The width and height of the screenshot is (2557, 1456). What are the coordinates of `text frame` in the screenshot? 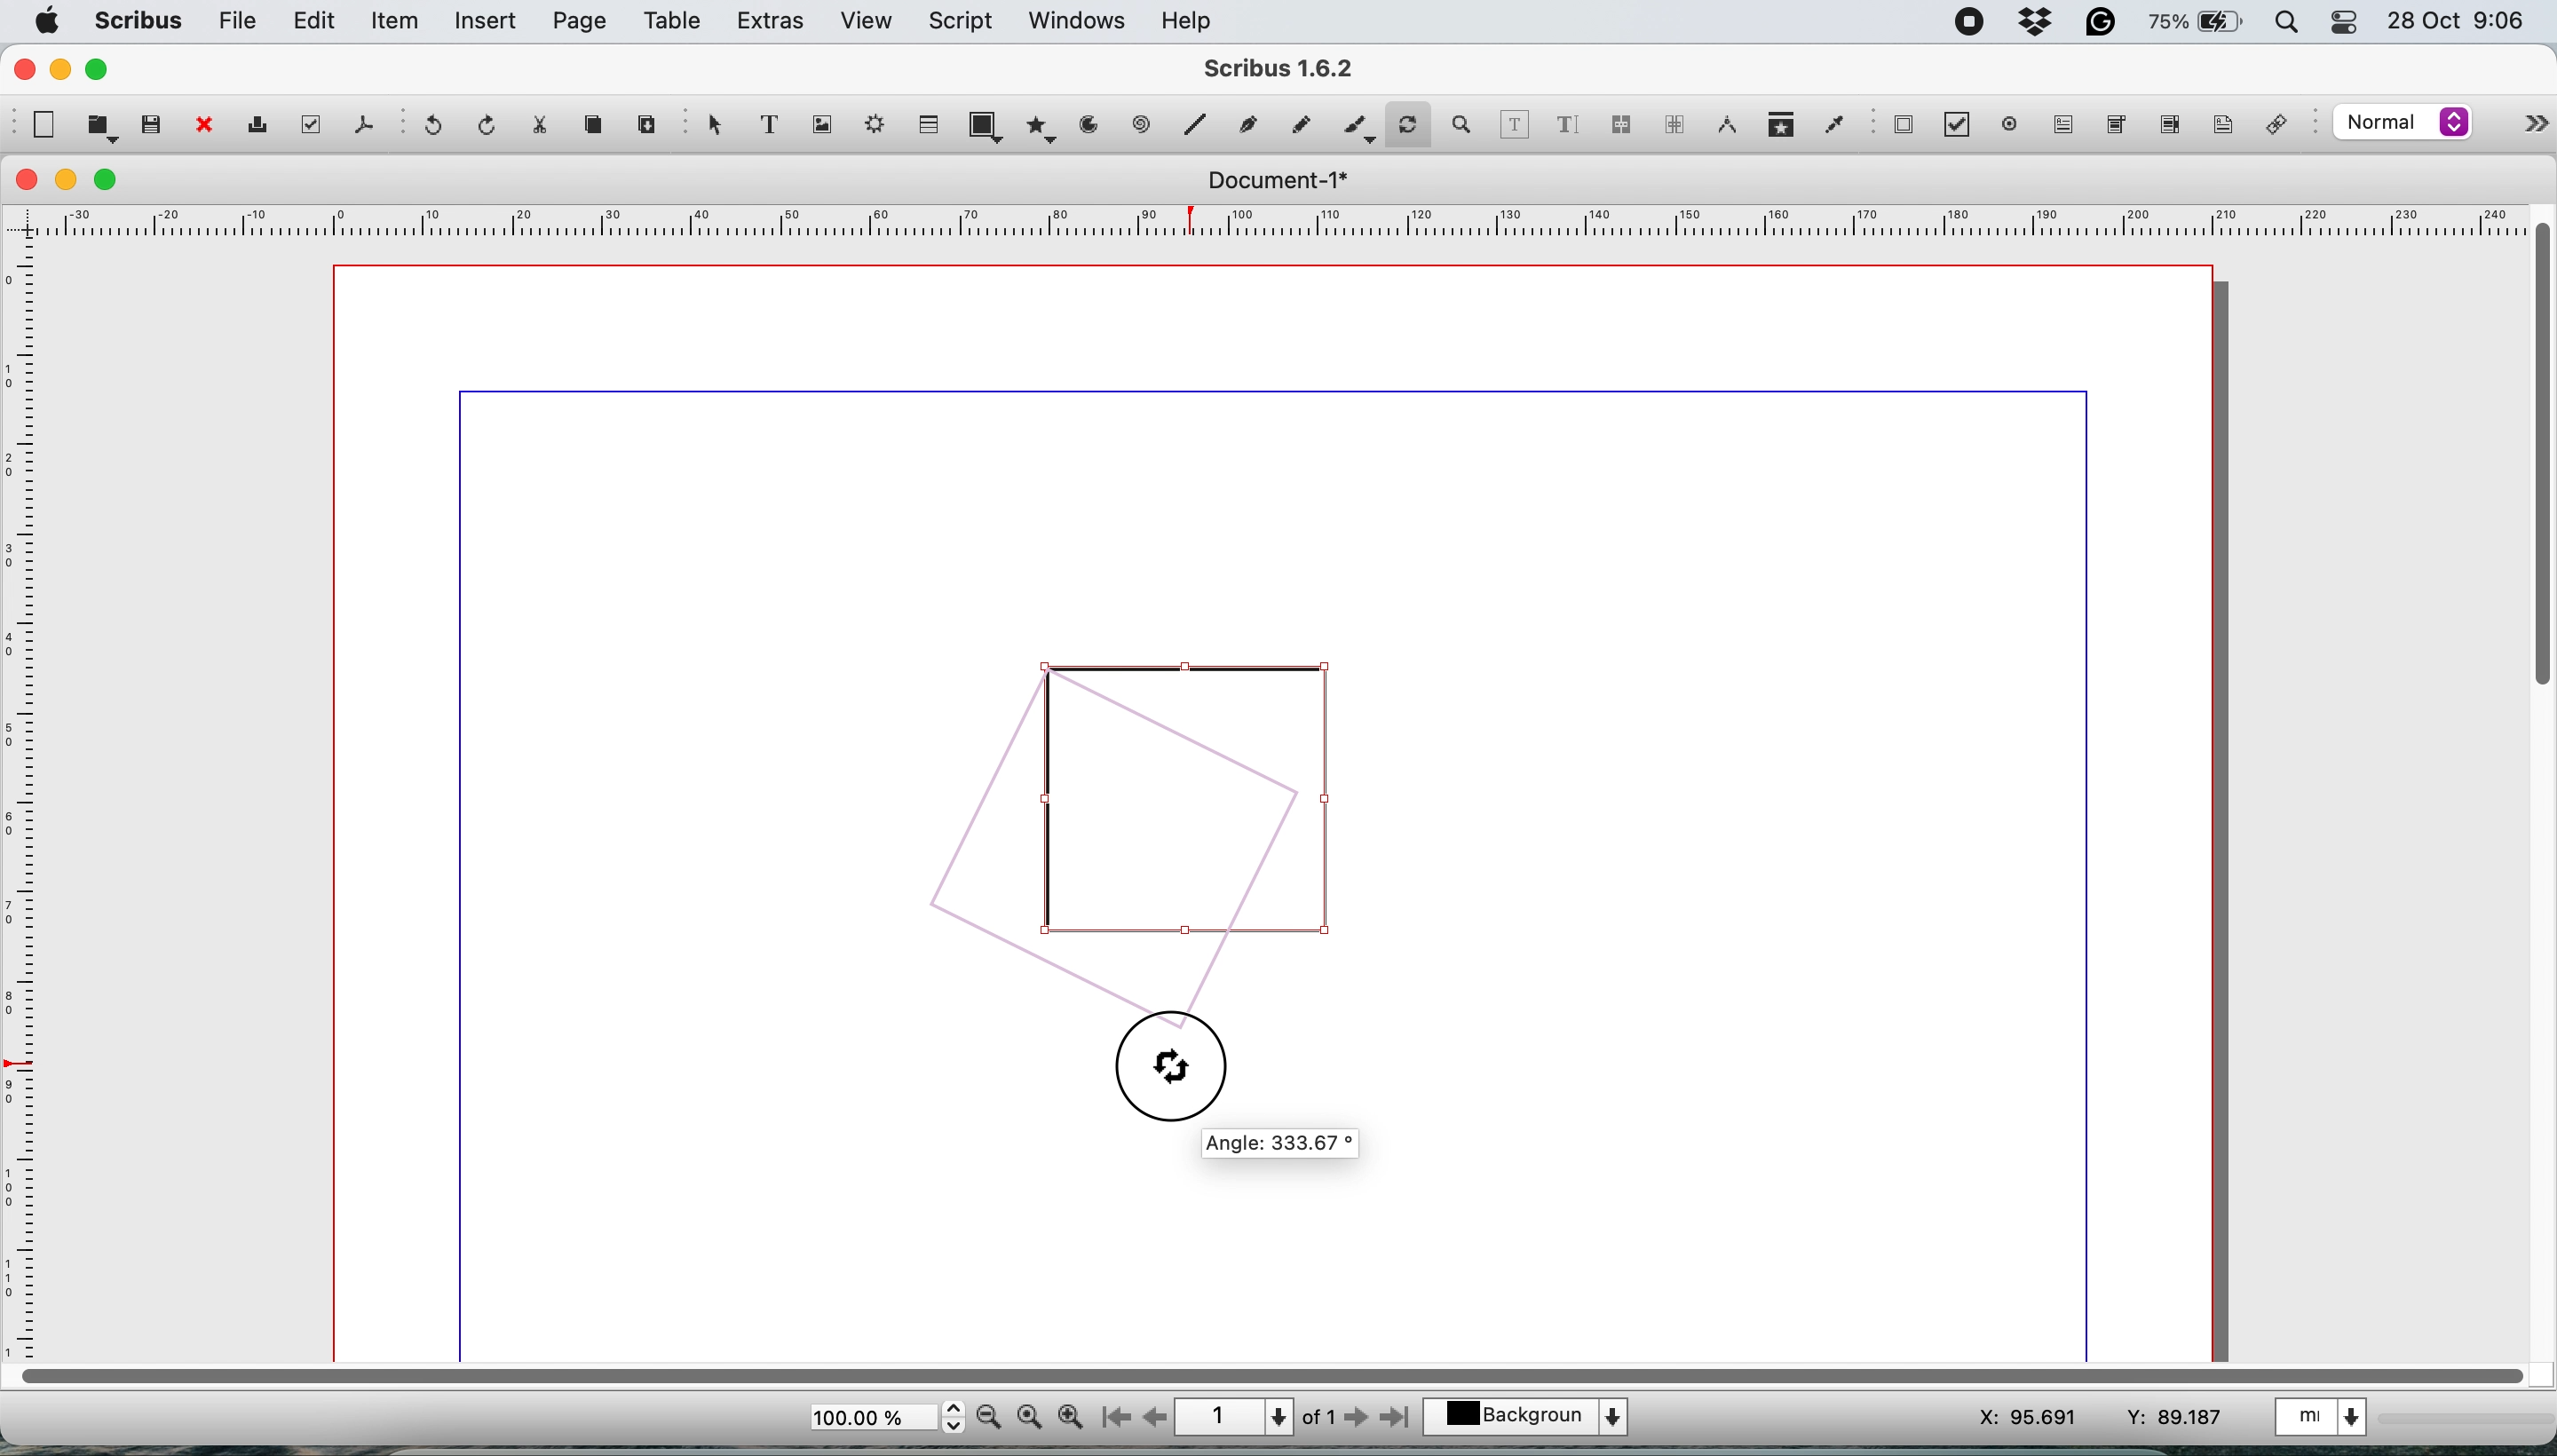 It's located at (779, 127).